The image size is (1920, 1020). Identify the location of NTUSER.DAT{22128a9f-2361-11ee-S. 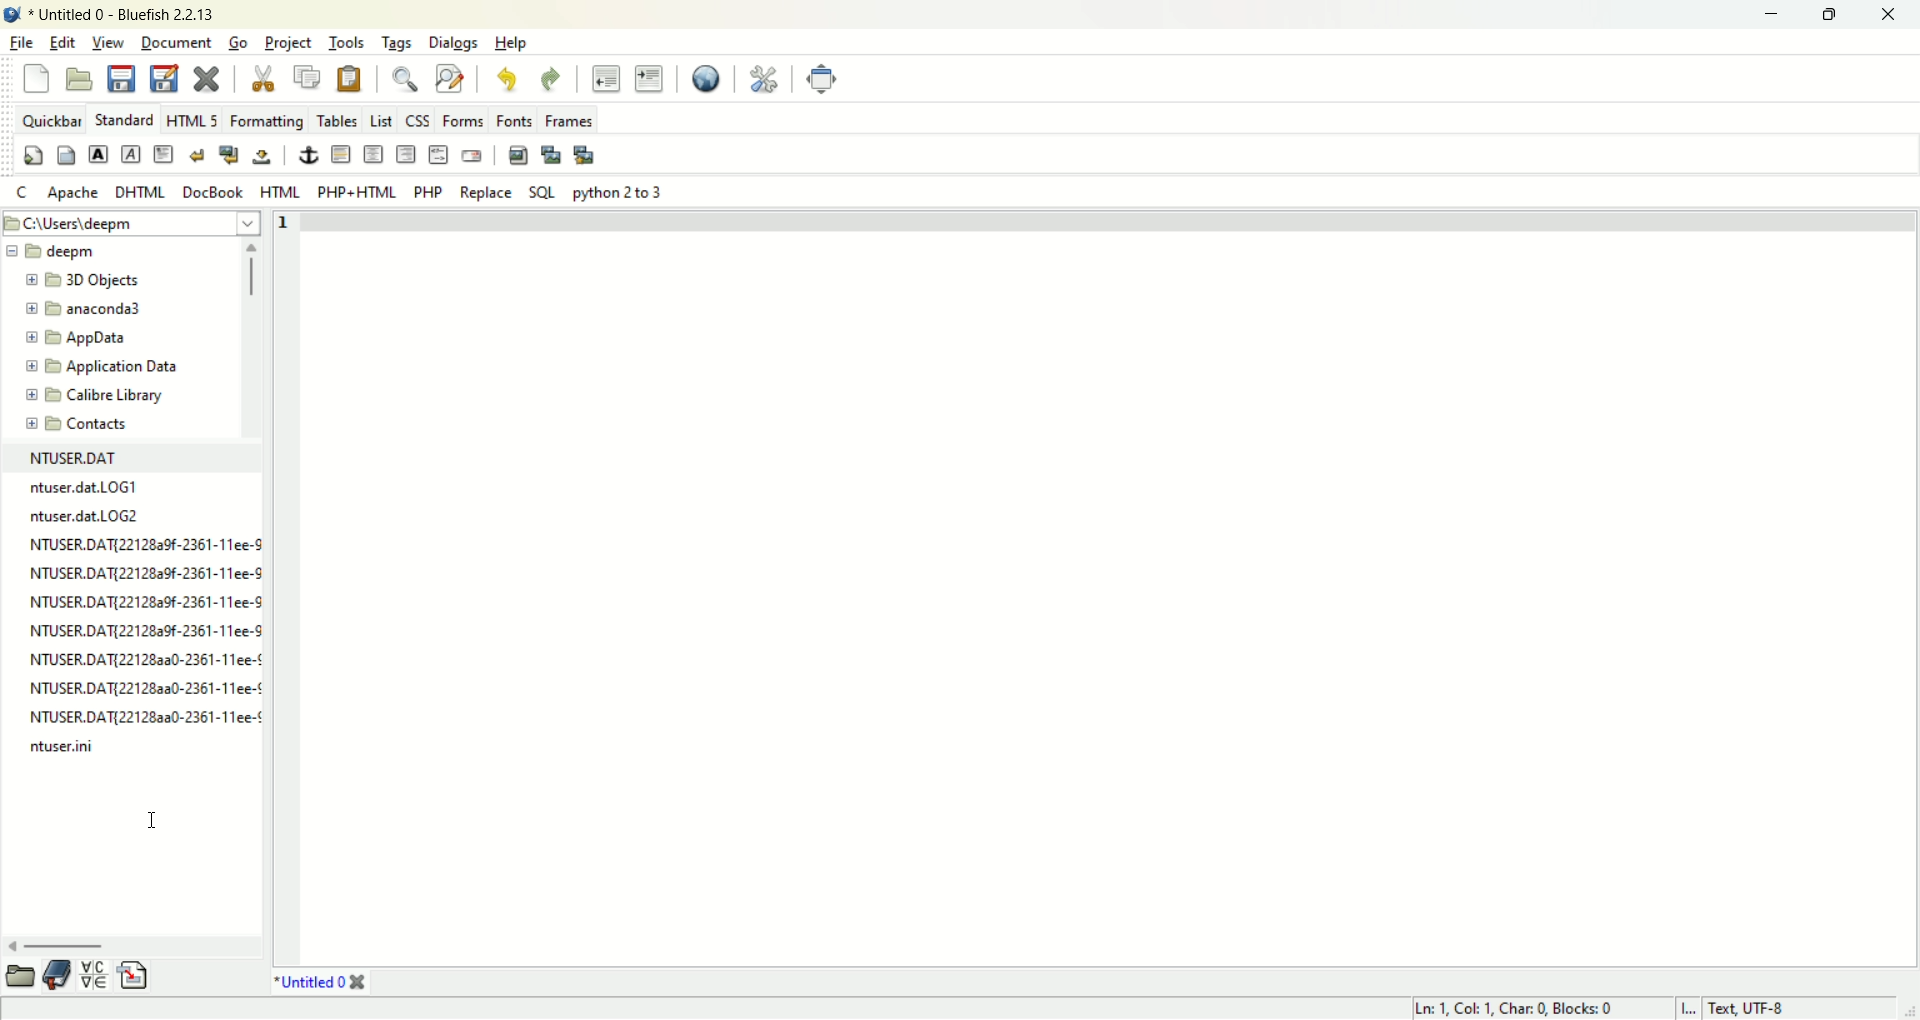
(144, 629).